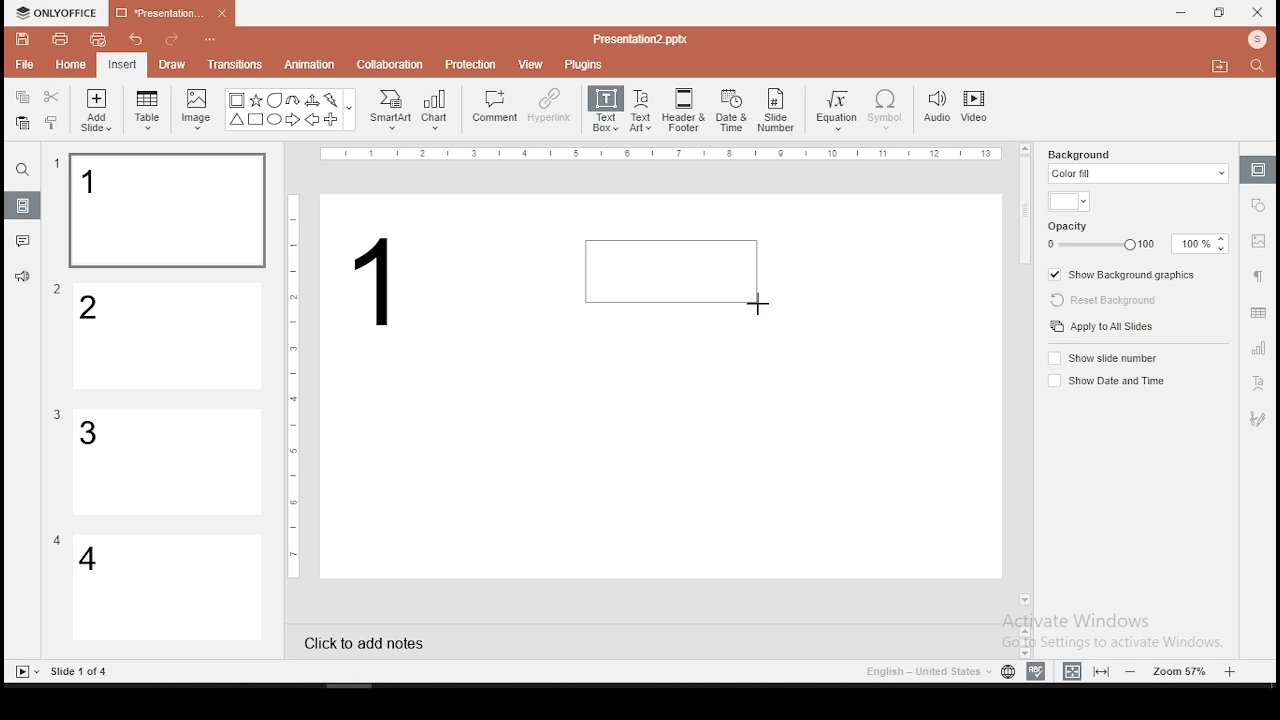 The image size is (1280, 720). What do you see at coordinates (392, 63) in the screenshot?
I see `collaboration` at bounding box center [392, 63].